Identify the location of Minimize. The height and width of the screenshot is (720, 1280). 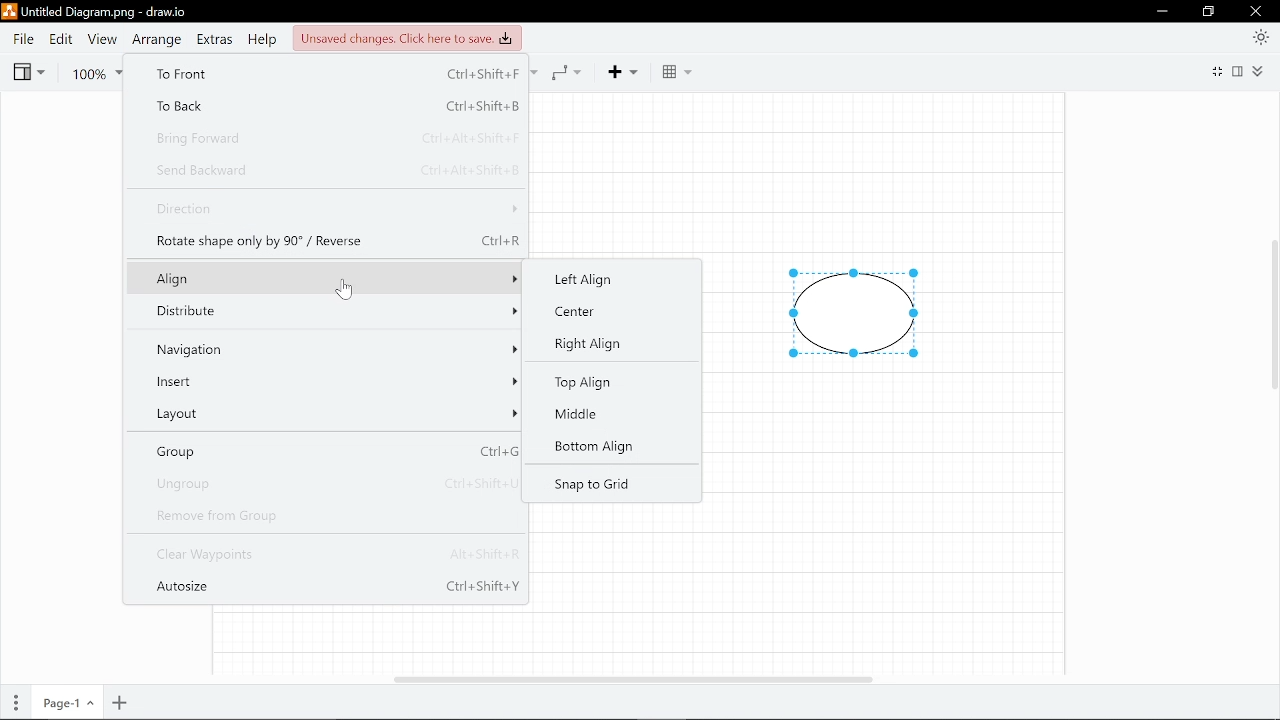
(1161, 11).